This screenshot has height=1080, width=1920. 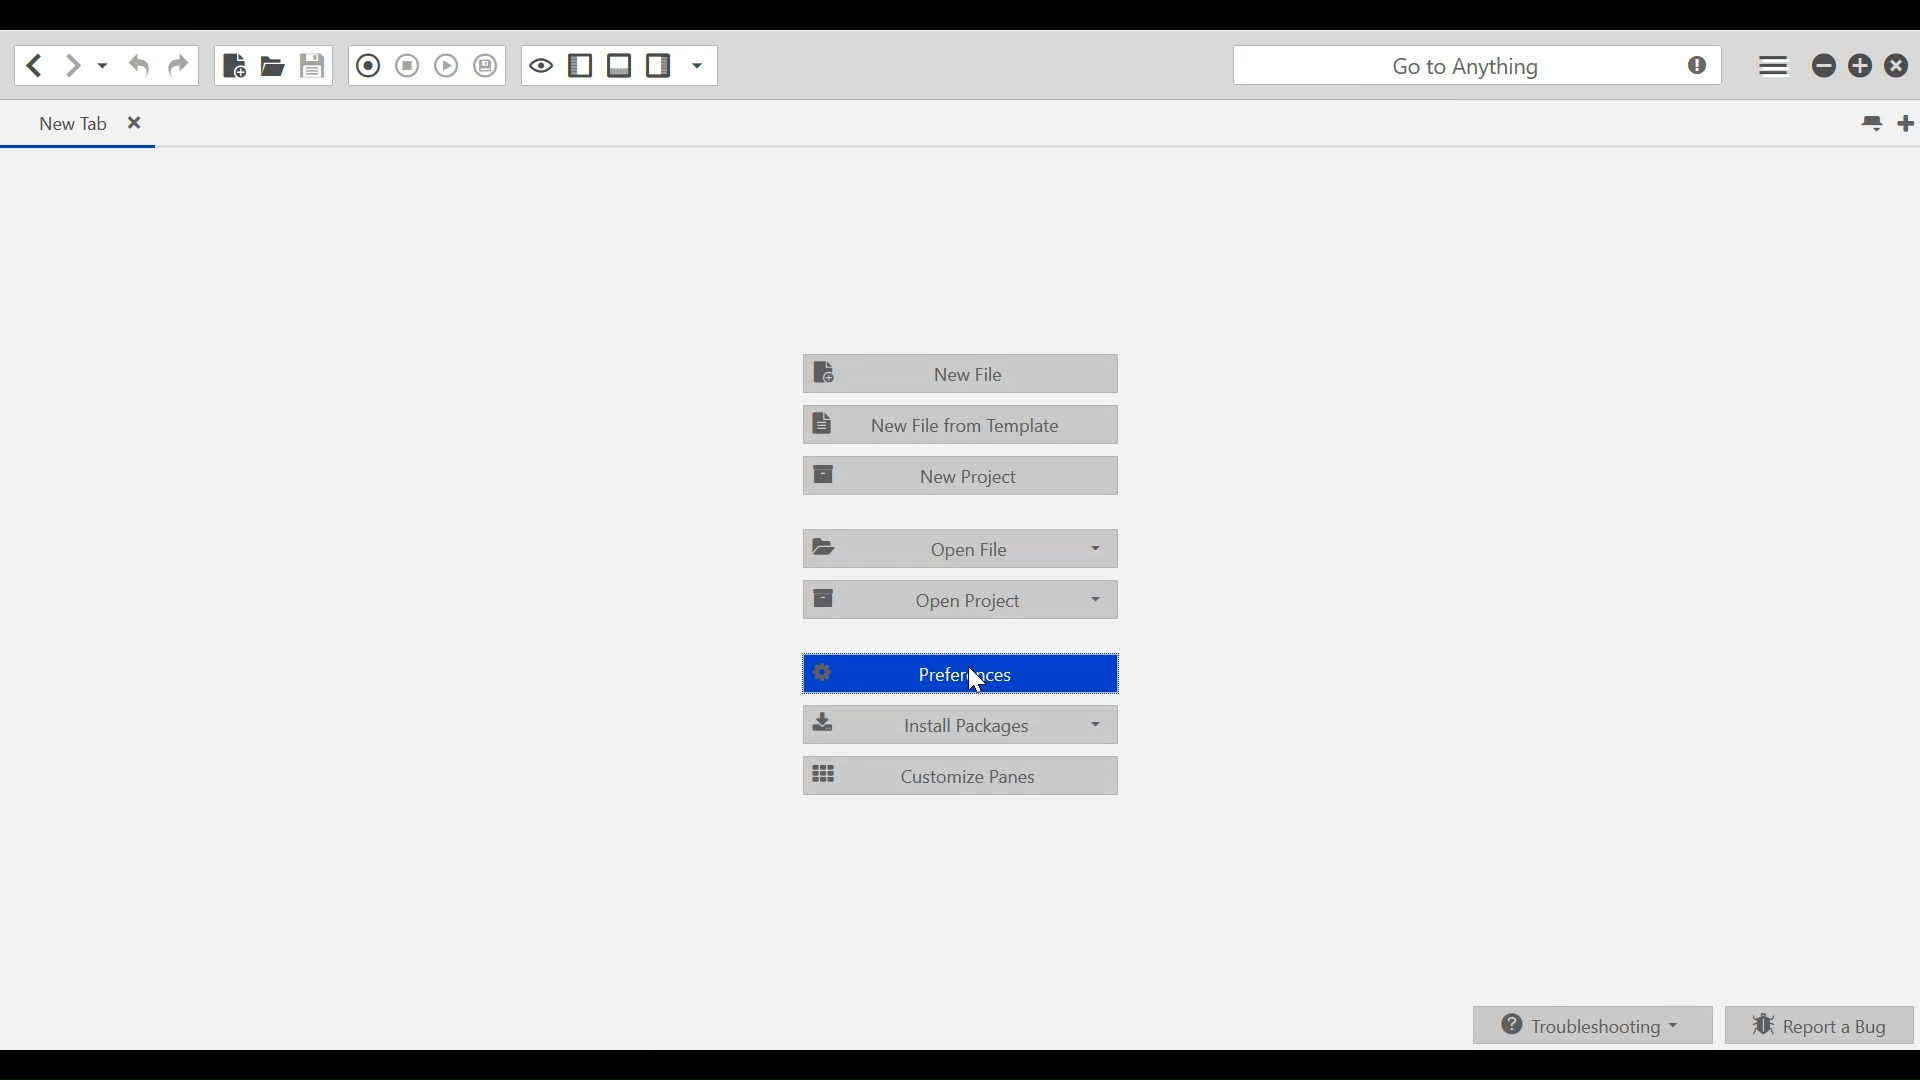 What do you see at coordinates (580, 66) in the screenshot?
I see `Show/Hide left Pane` at bounding box center [580, 66].